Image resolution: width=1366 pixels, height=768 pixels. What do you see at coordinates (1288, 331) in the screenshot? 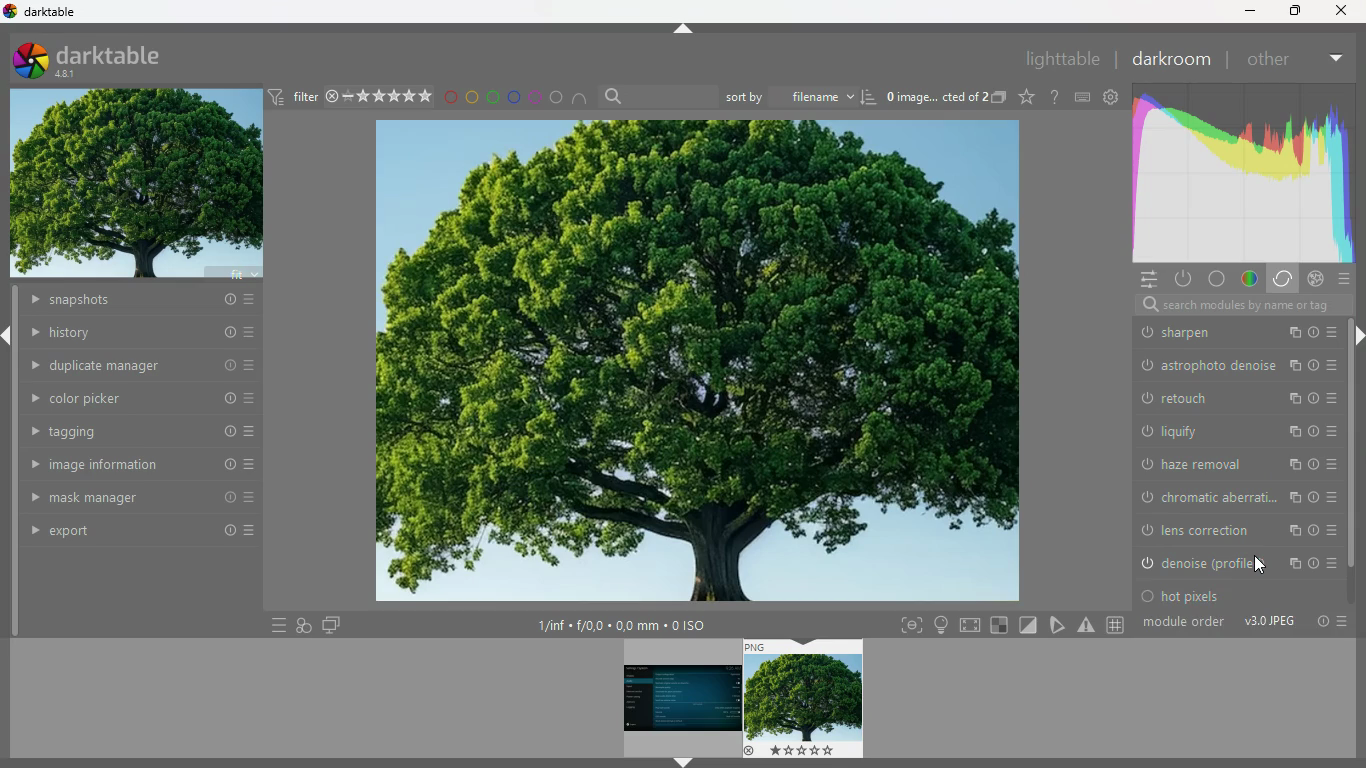
I see `info` at bounding box center [1288, 331].